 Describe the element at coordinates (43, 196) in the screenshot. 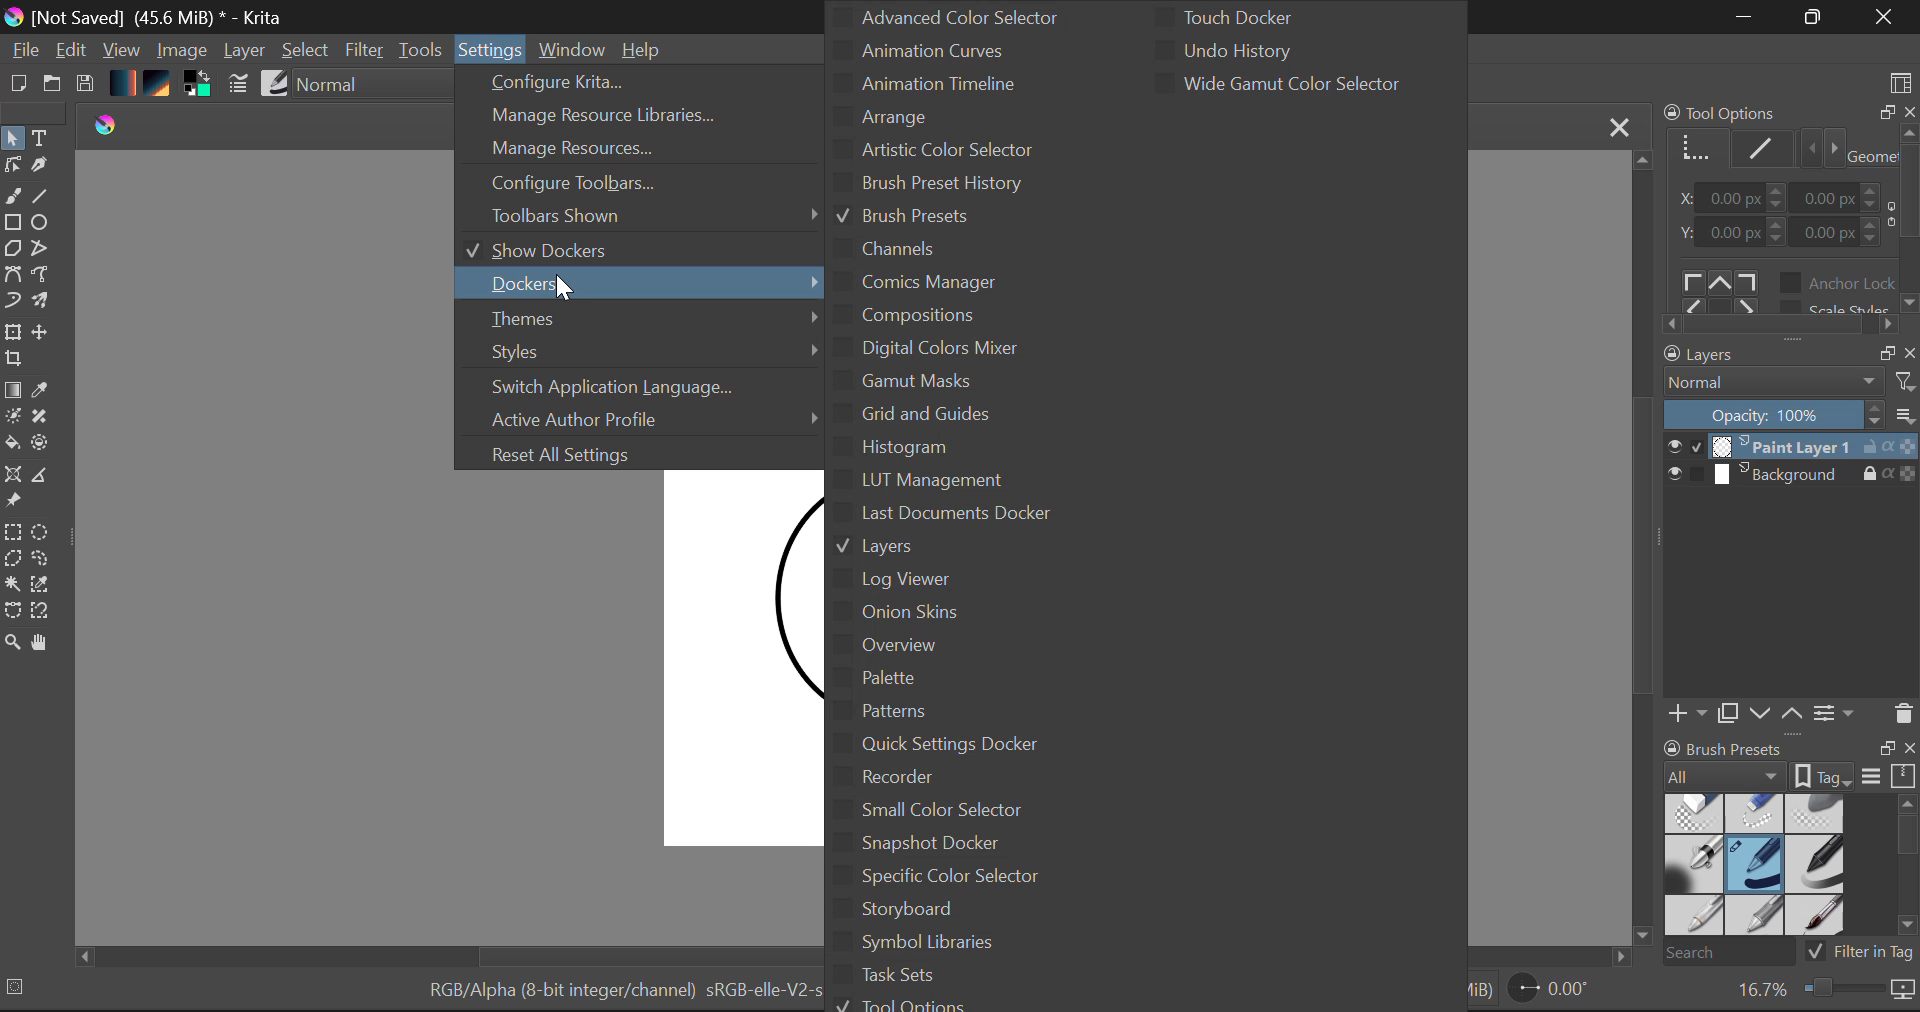

I see `Line` at that location.